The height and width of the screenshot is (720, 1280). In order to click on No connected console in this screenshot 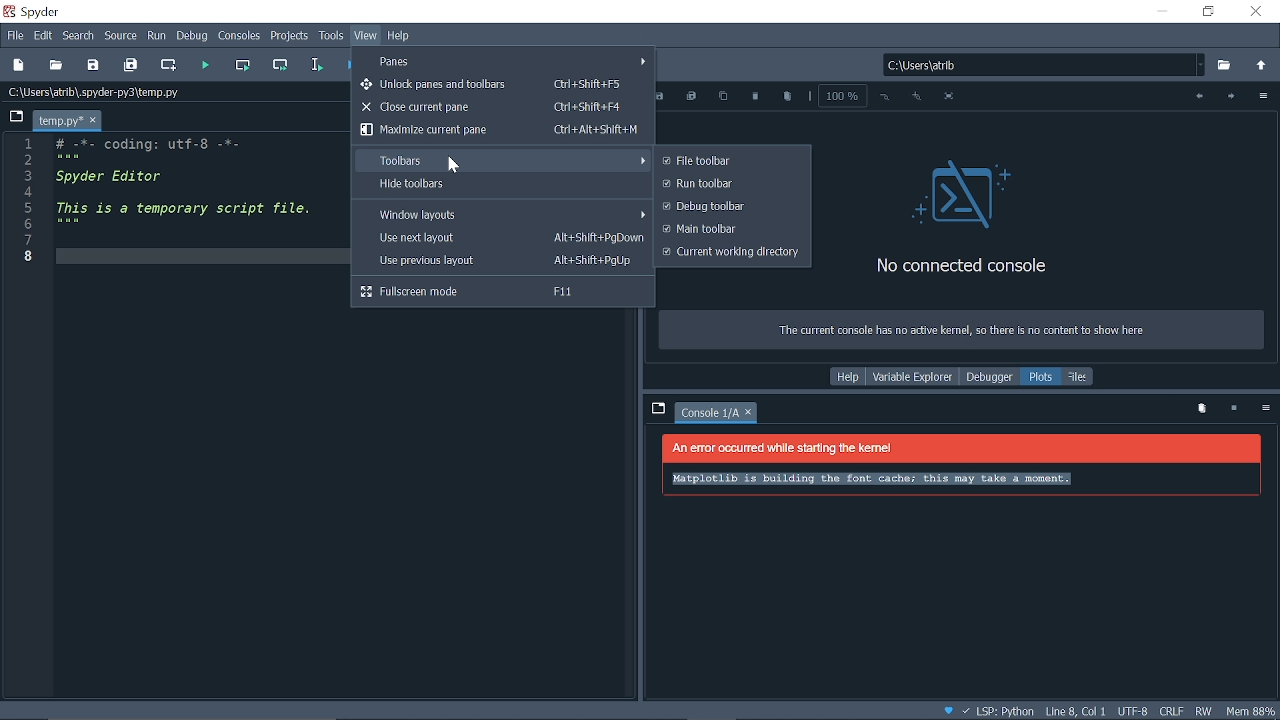, I will do `click(968, 216)`.